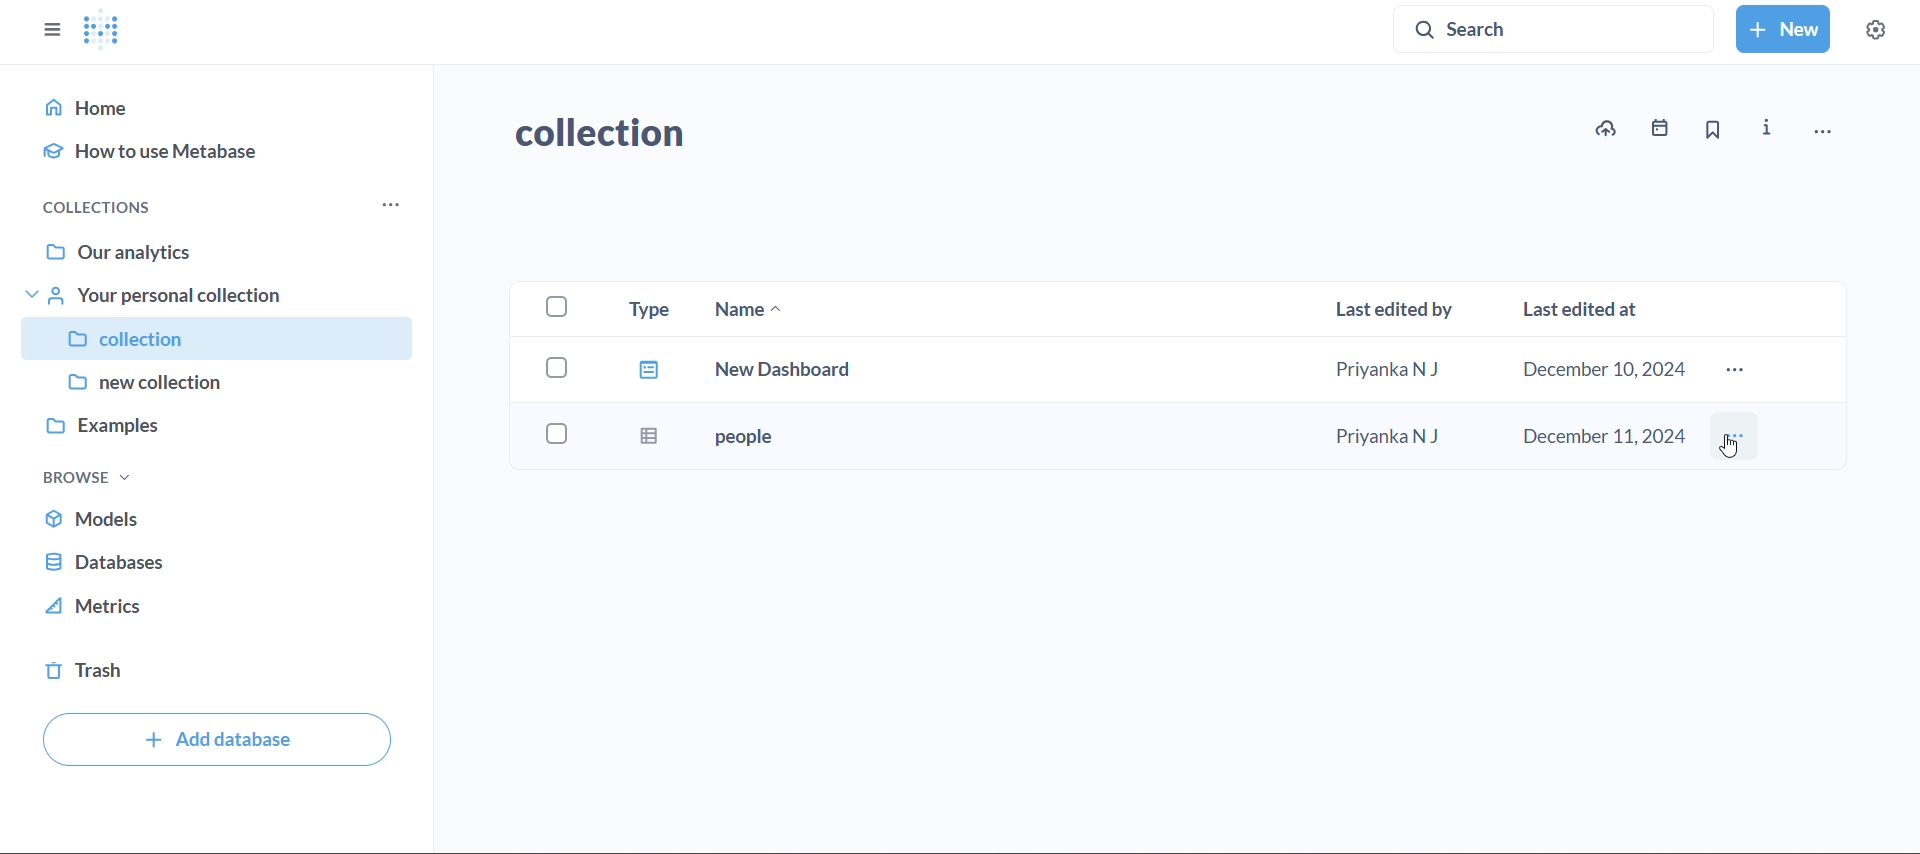 The width and height of the screenshot is (1920, 854). Describe the element at coordinates (1735, 448) in the screenshot. I see `Cursor` at that location.